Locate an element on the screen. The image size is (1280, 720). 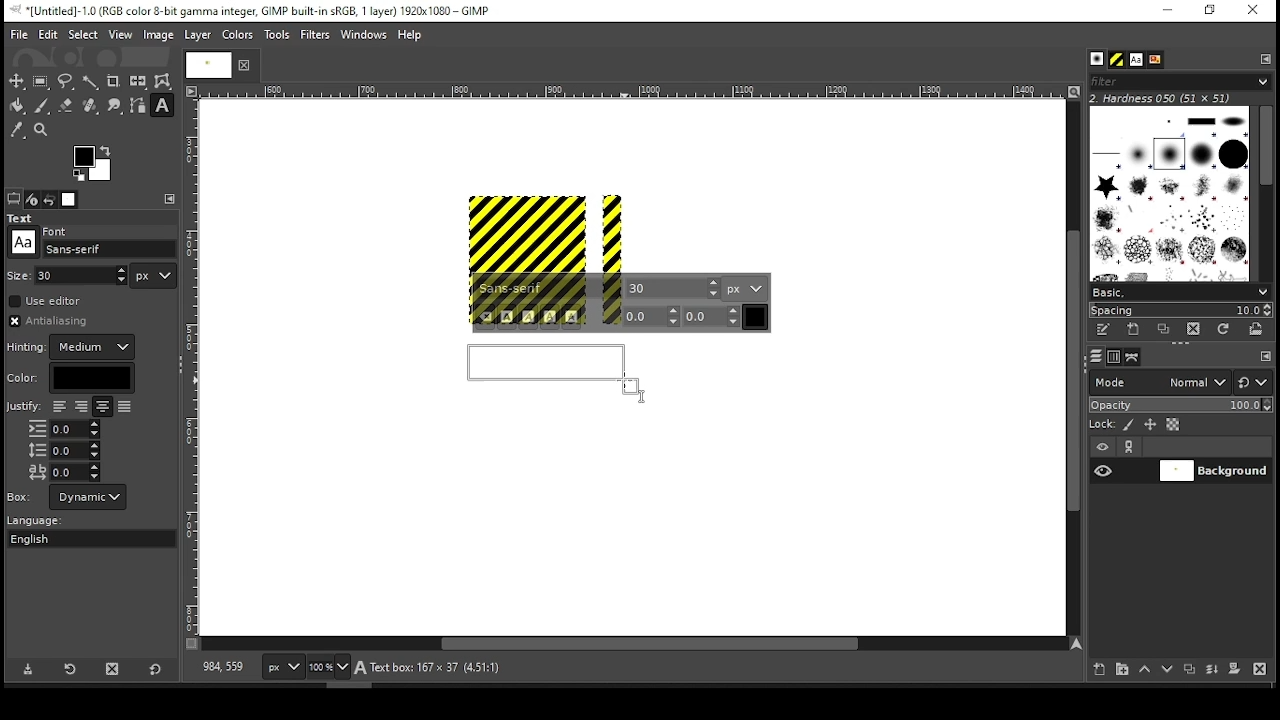
 is located at coordinates (57, 229).